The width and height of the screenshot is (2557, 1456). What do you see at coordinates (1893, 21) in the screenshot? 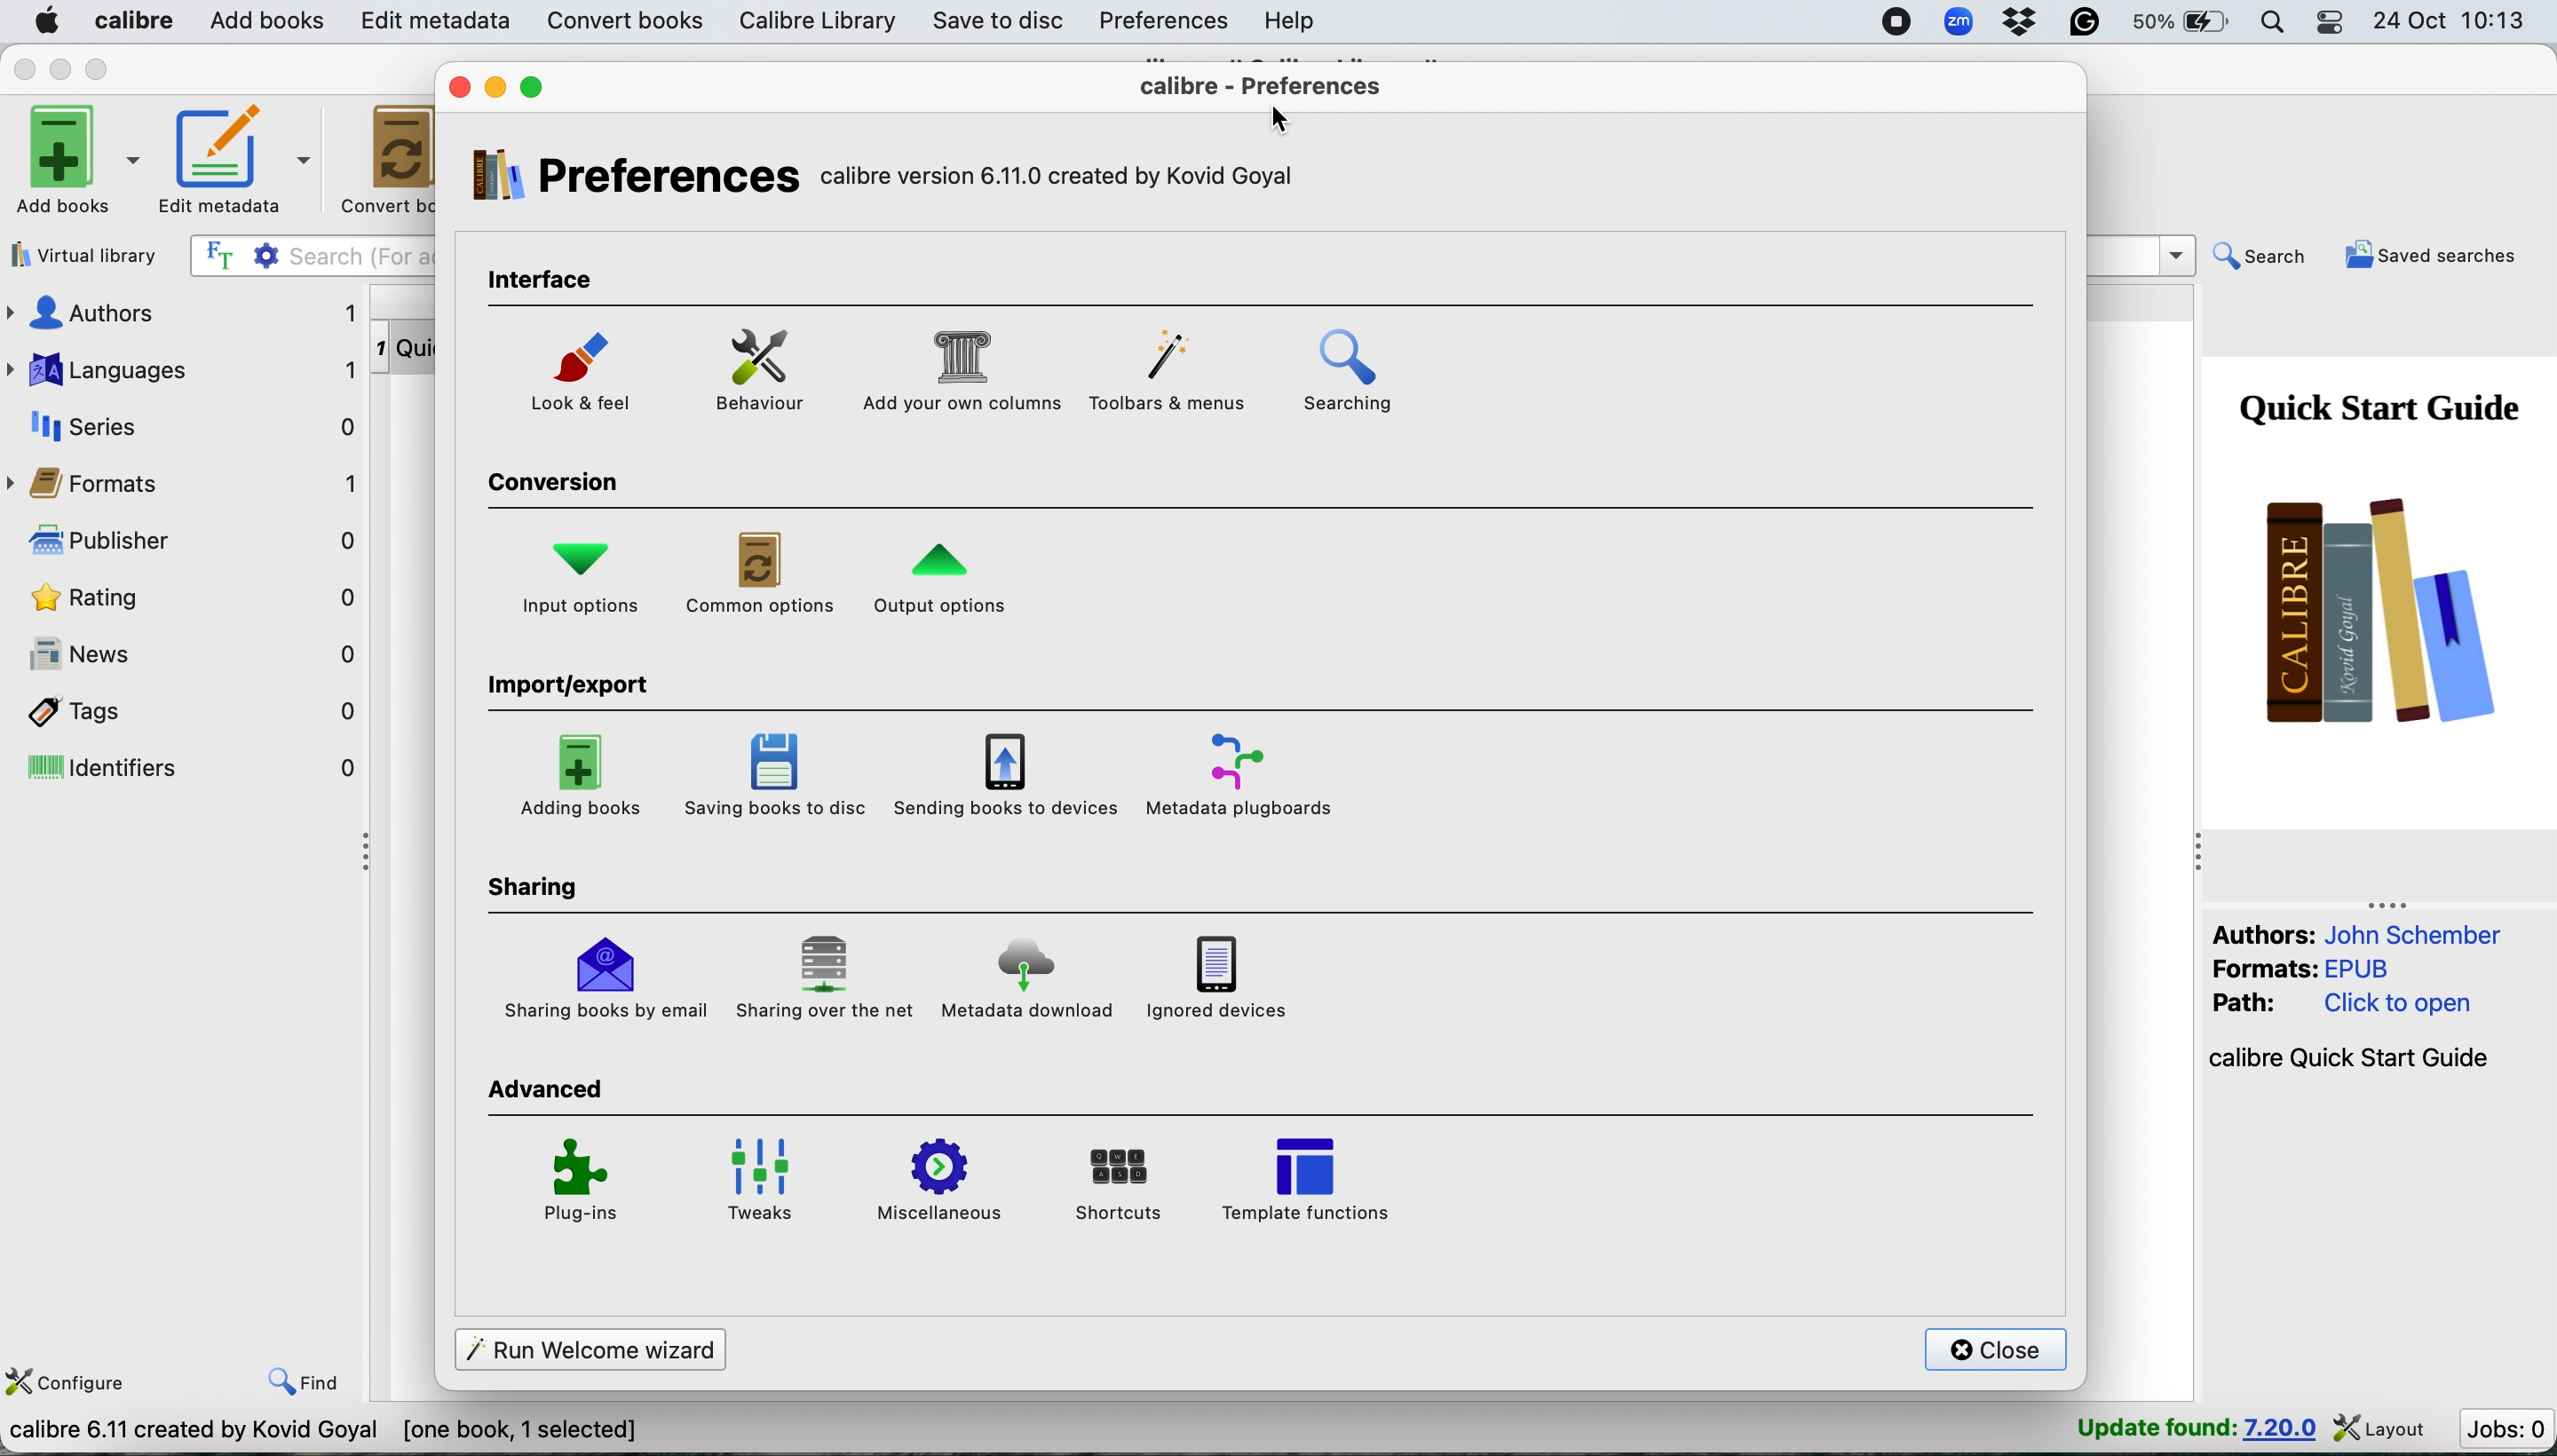
I see `screen recorder` at bounding box center [1893, 21].